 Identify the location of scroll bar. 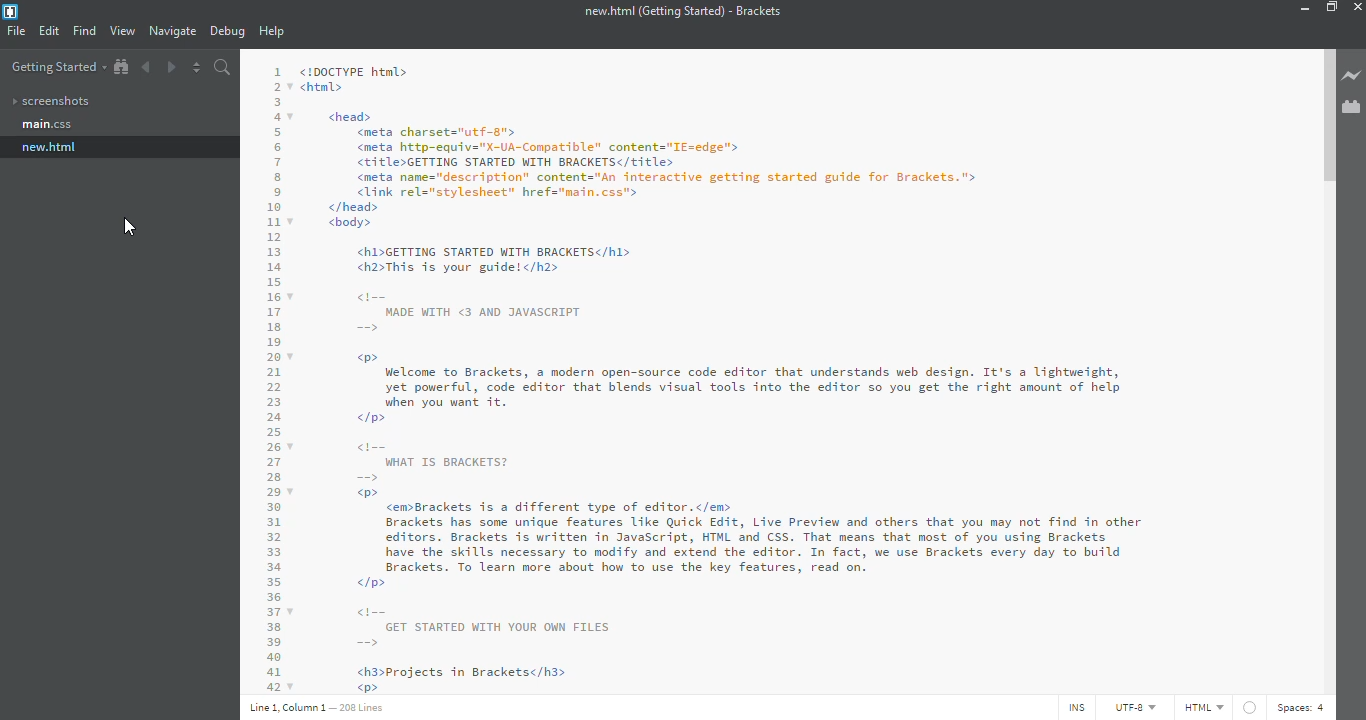
(1326, 119).